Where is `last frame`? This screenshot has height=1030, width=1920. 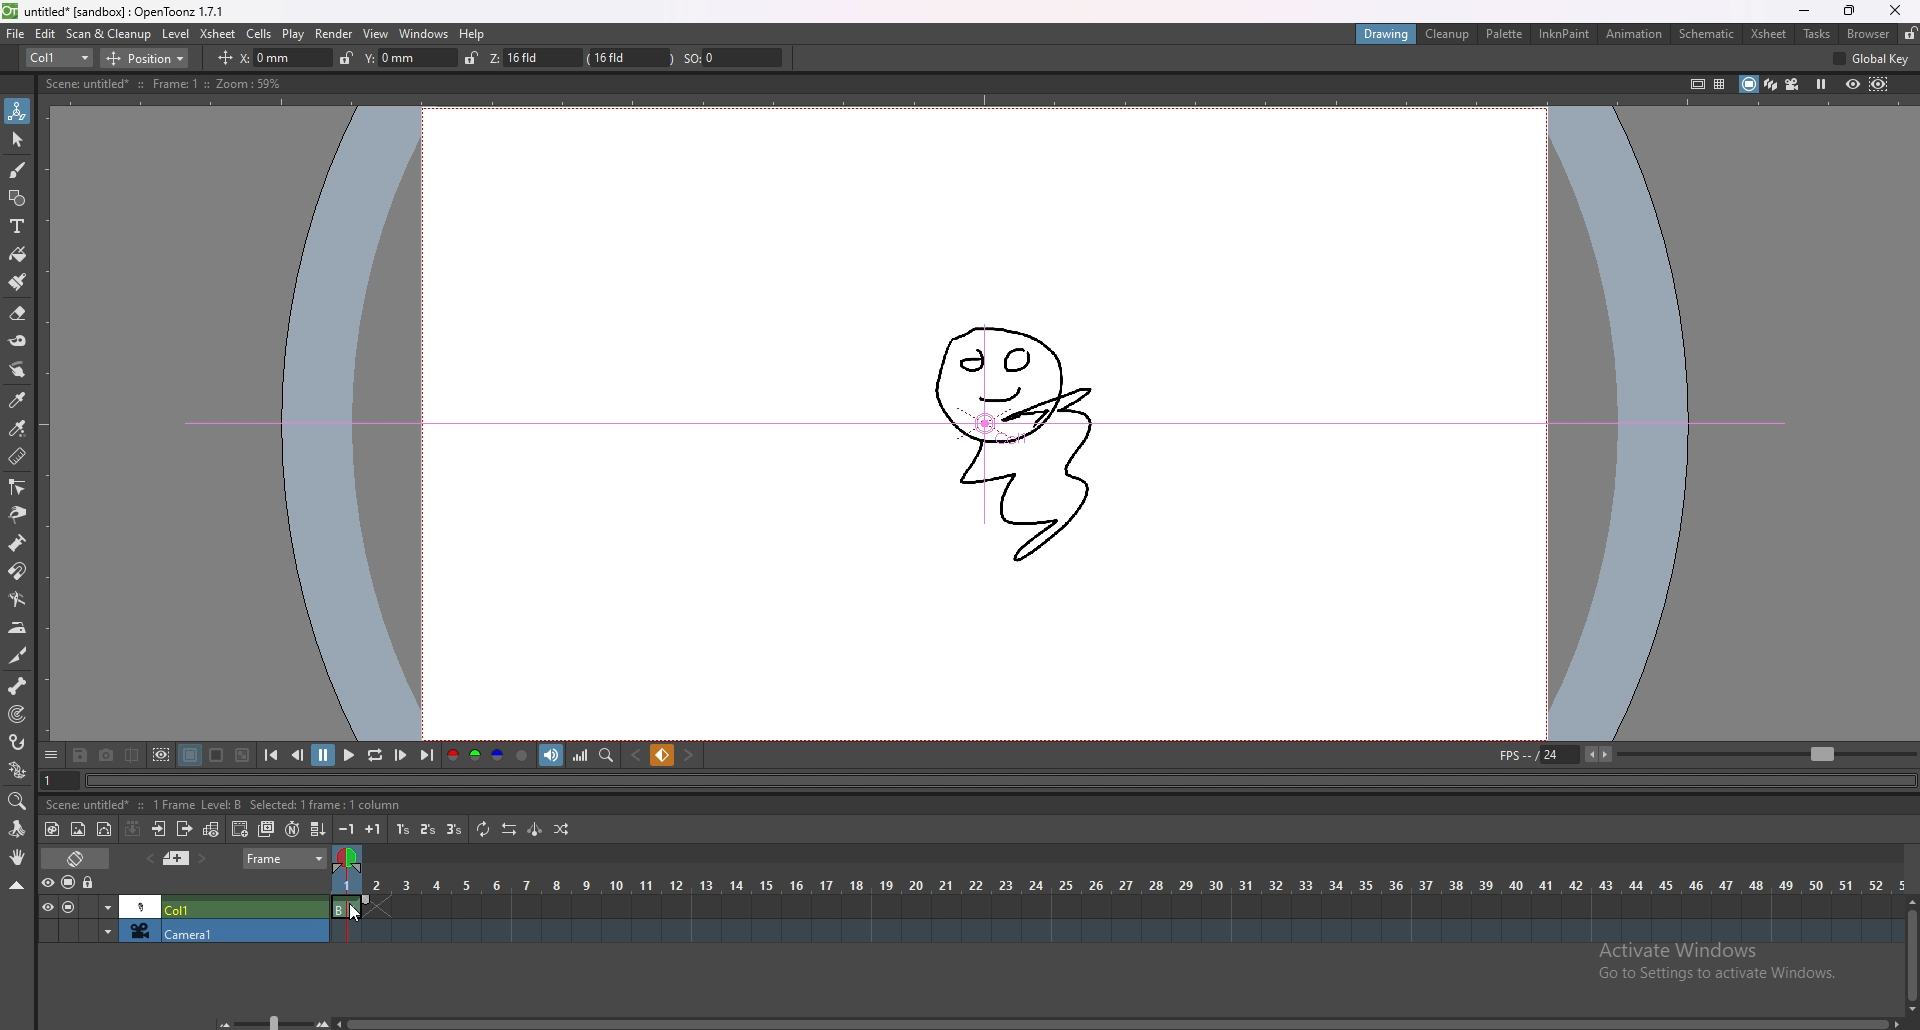 last frame is located at coordinates (426, 755).